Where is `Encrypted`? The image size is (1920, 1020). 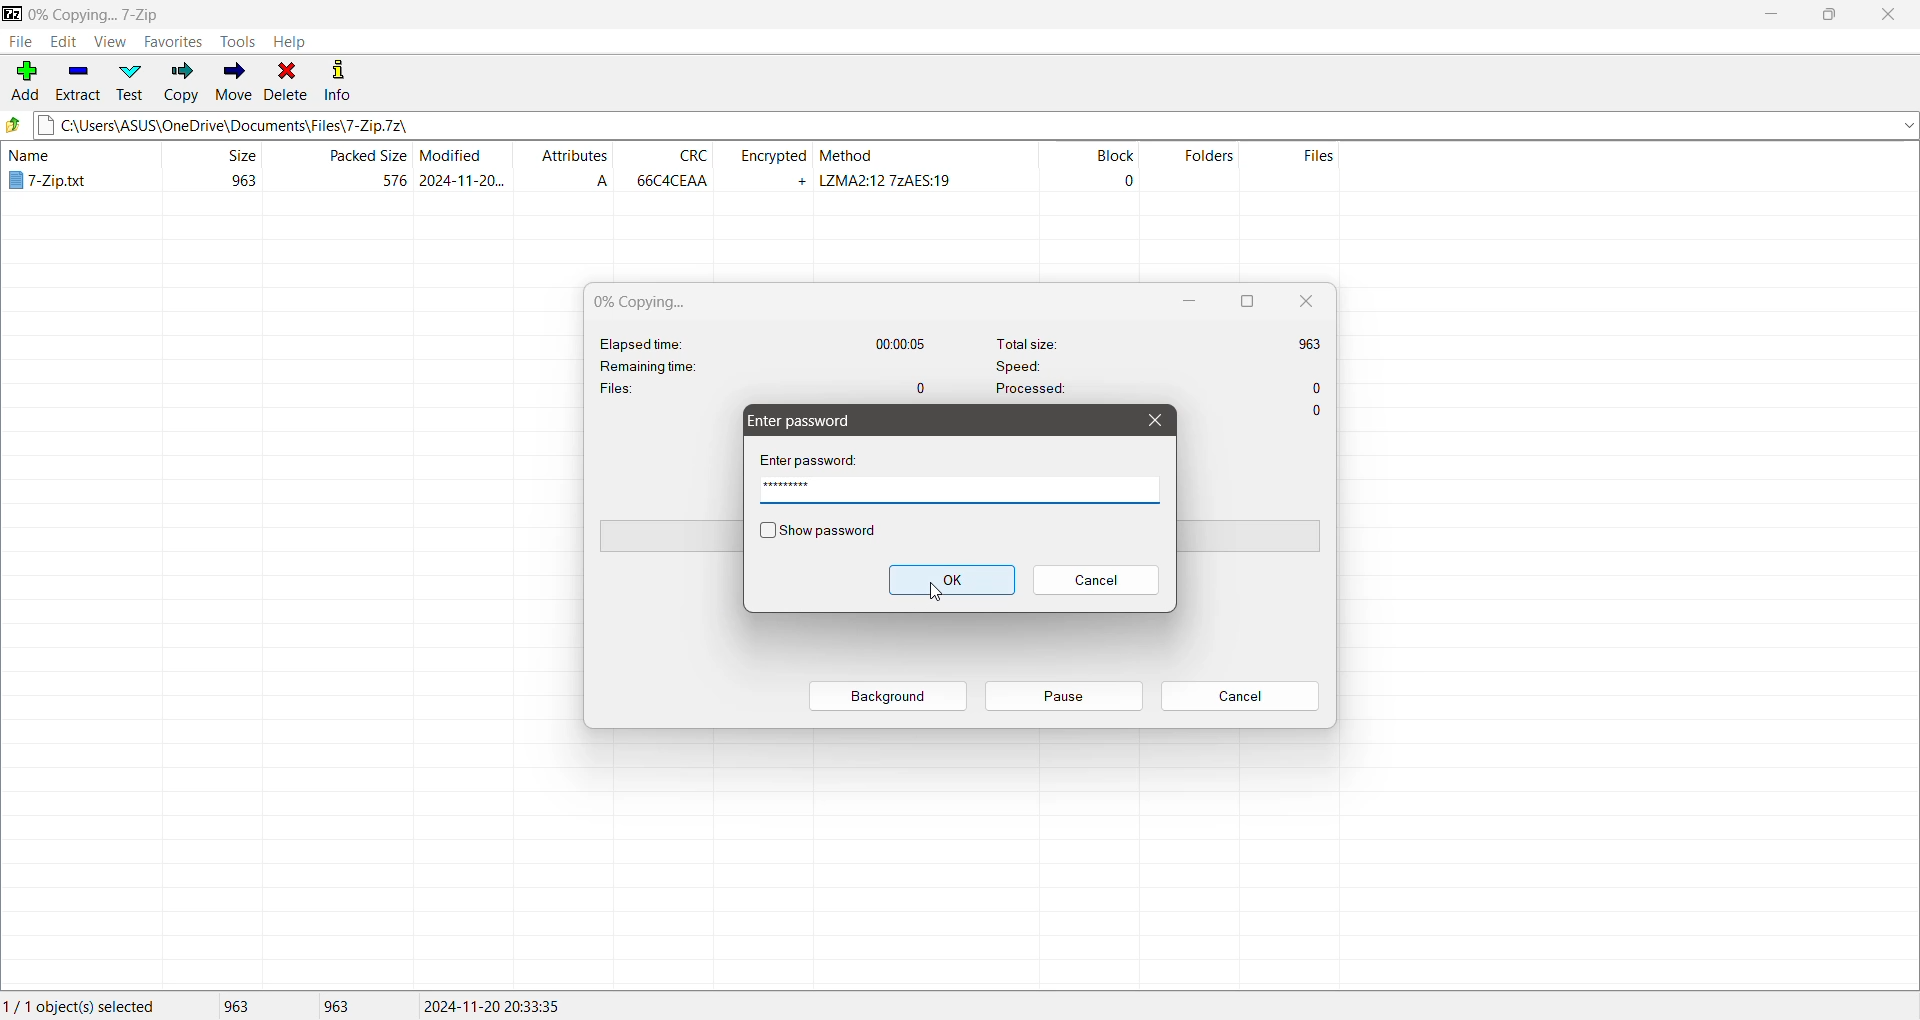 Encrypted is located at coordinates (769, 167).